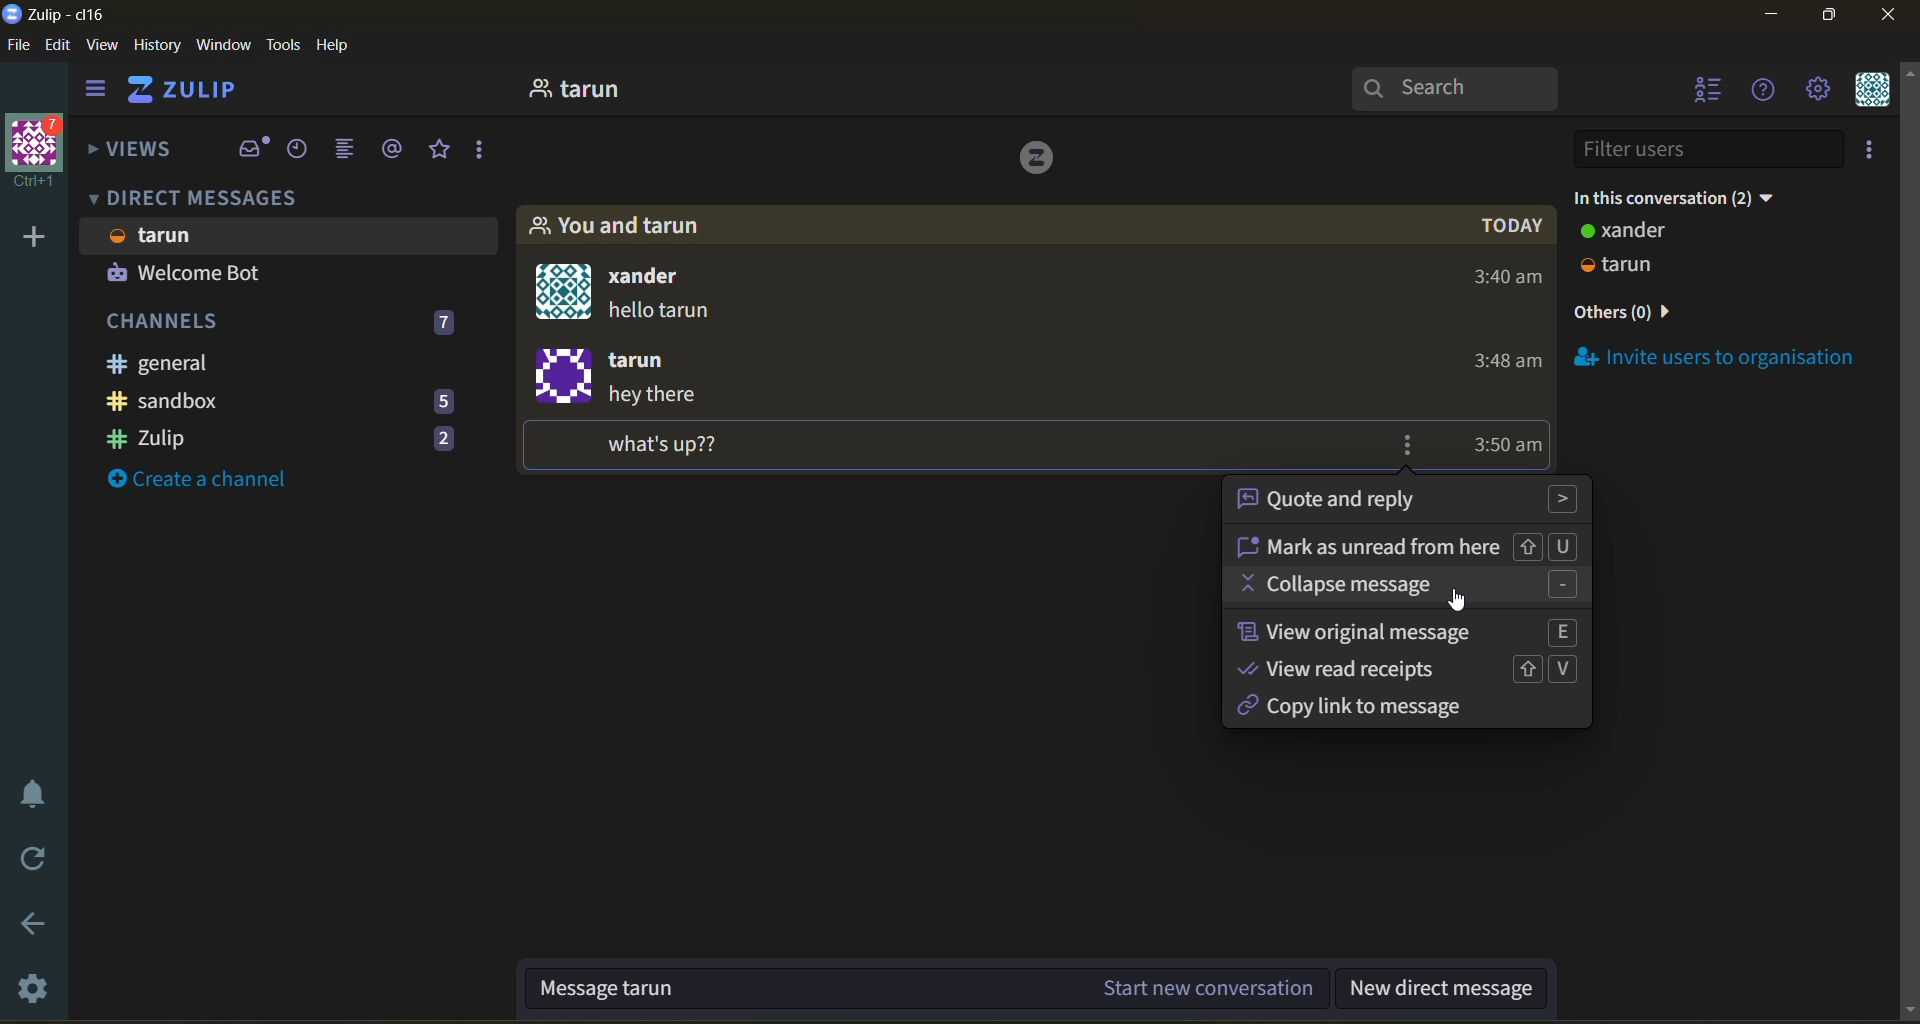 The width and height of the screenshot is (1920, 1024). What do you see at coordinates (345, 148) in the screenshot?
I see `combined feed` at bounding box center [345, 148].